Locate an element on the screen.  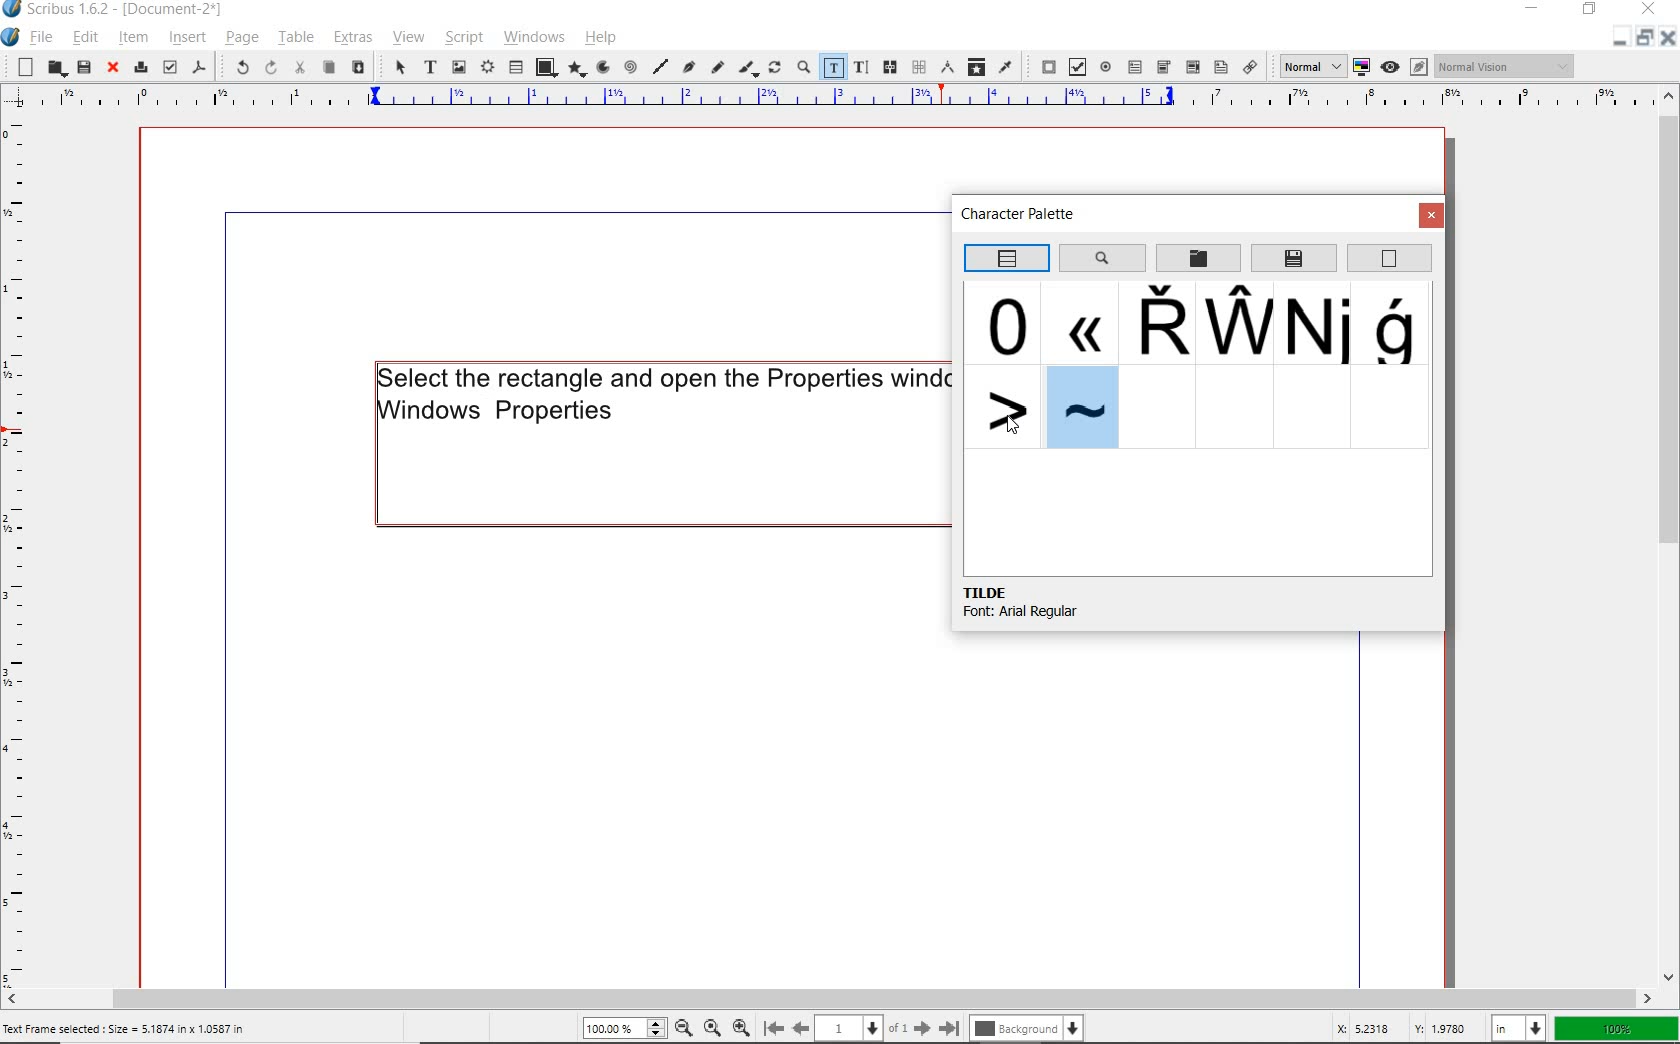
shape is located at coordinates (546, 66).